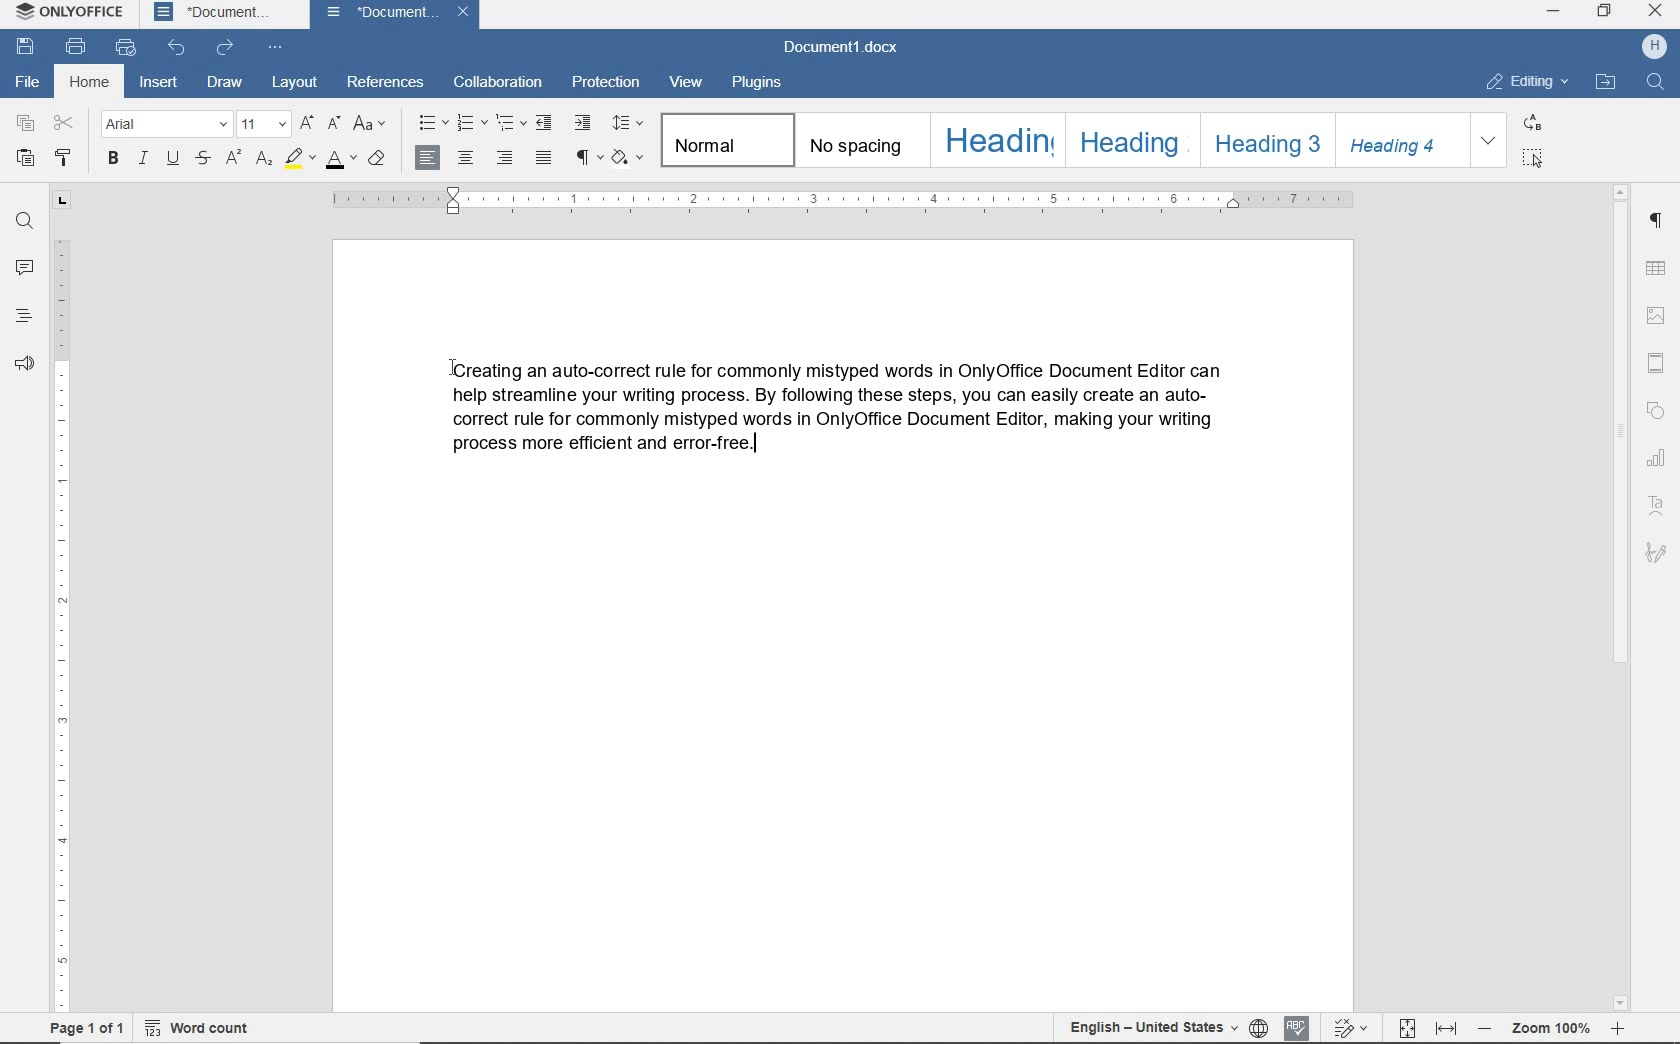 The height and width of the screenshot is (1044, 1680). I want to click on collaboration, so click(495, 86).